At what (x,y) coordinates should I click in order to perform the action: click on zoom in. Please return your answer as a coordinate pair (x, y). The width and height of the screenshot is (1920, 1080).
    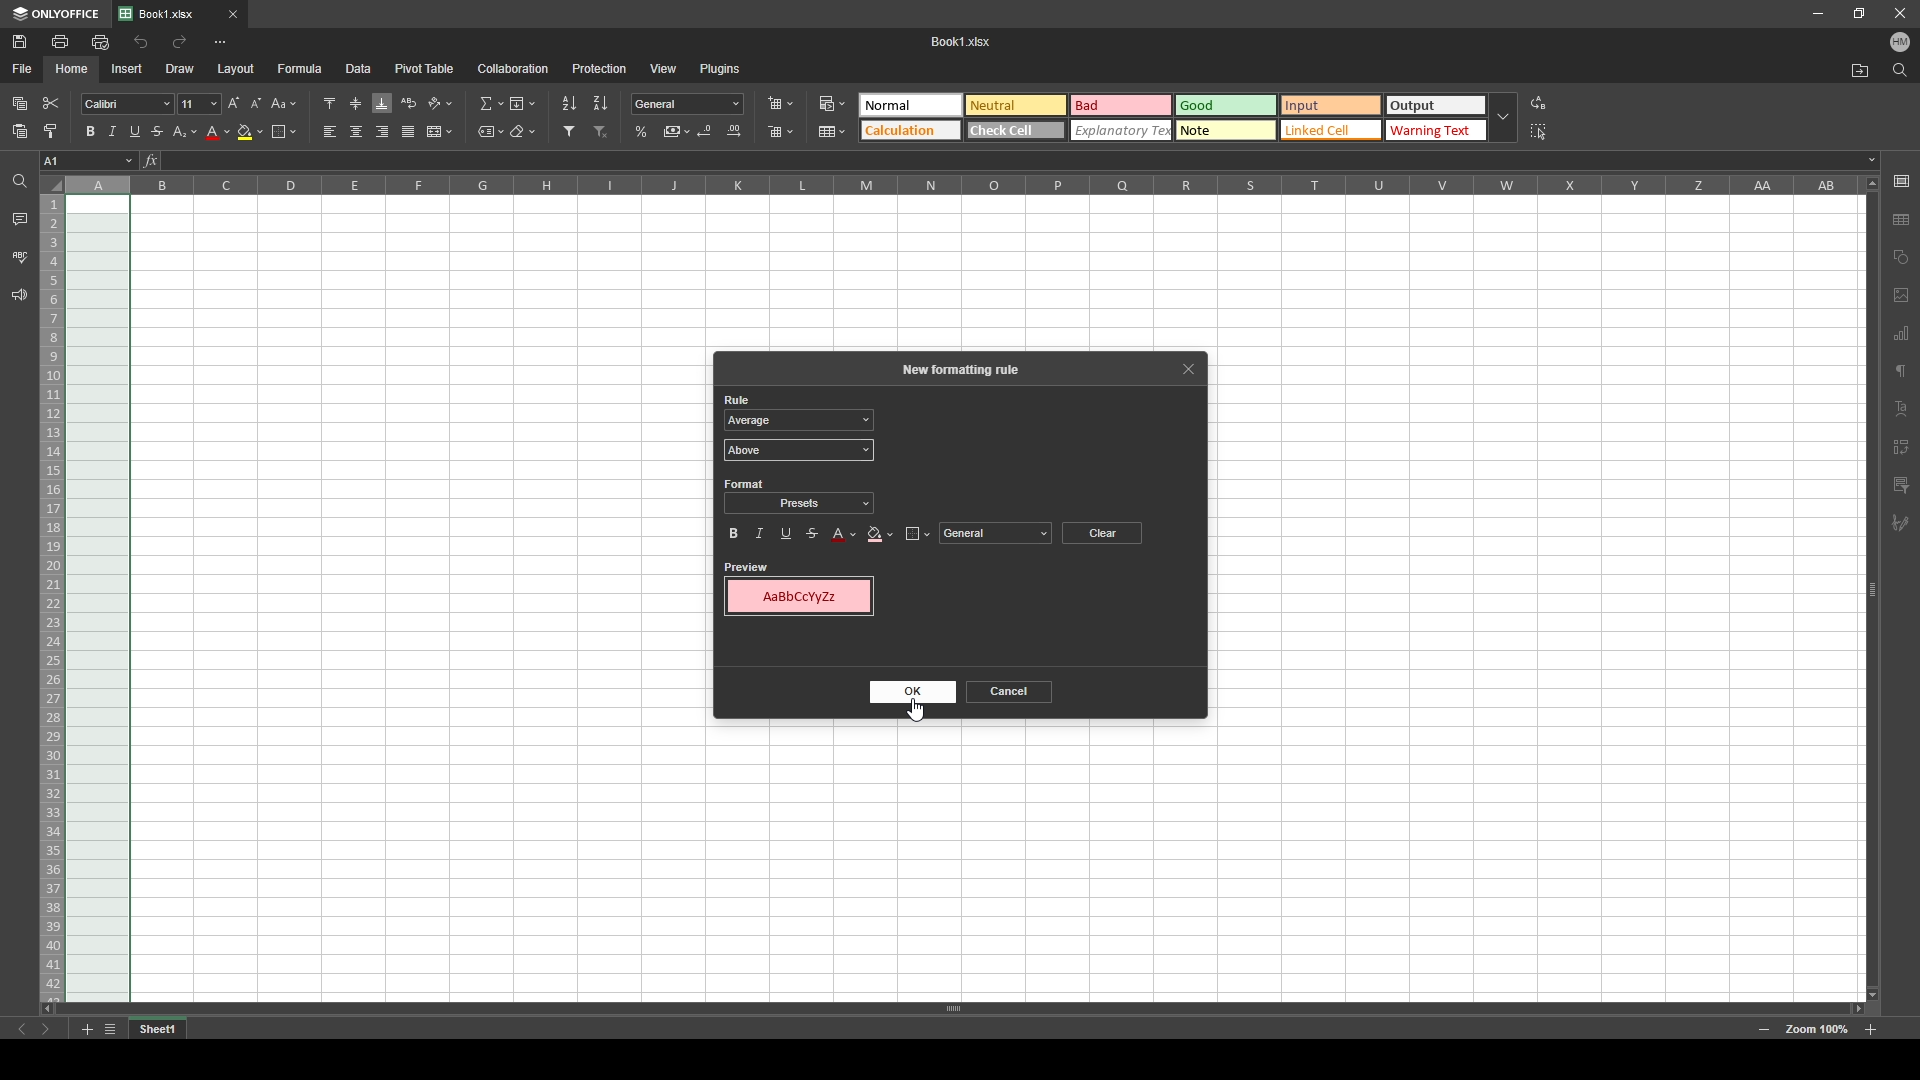
    Looking at the image, I should click on (1870, 1030).